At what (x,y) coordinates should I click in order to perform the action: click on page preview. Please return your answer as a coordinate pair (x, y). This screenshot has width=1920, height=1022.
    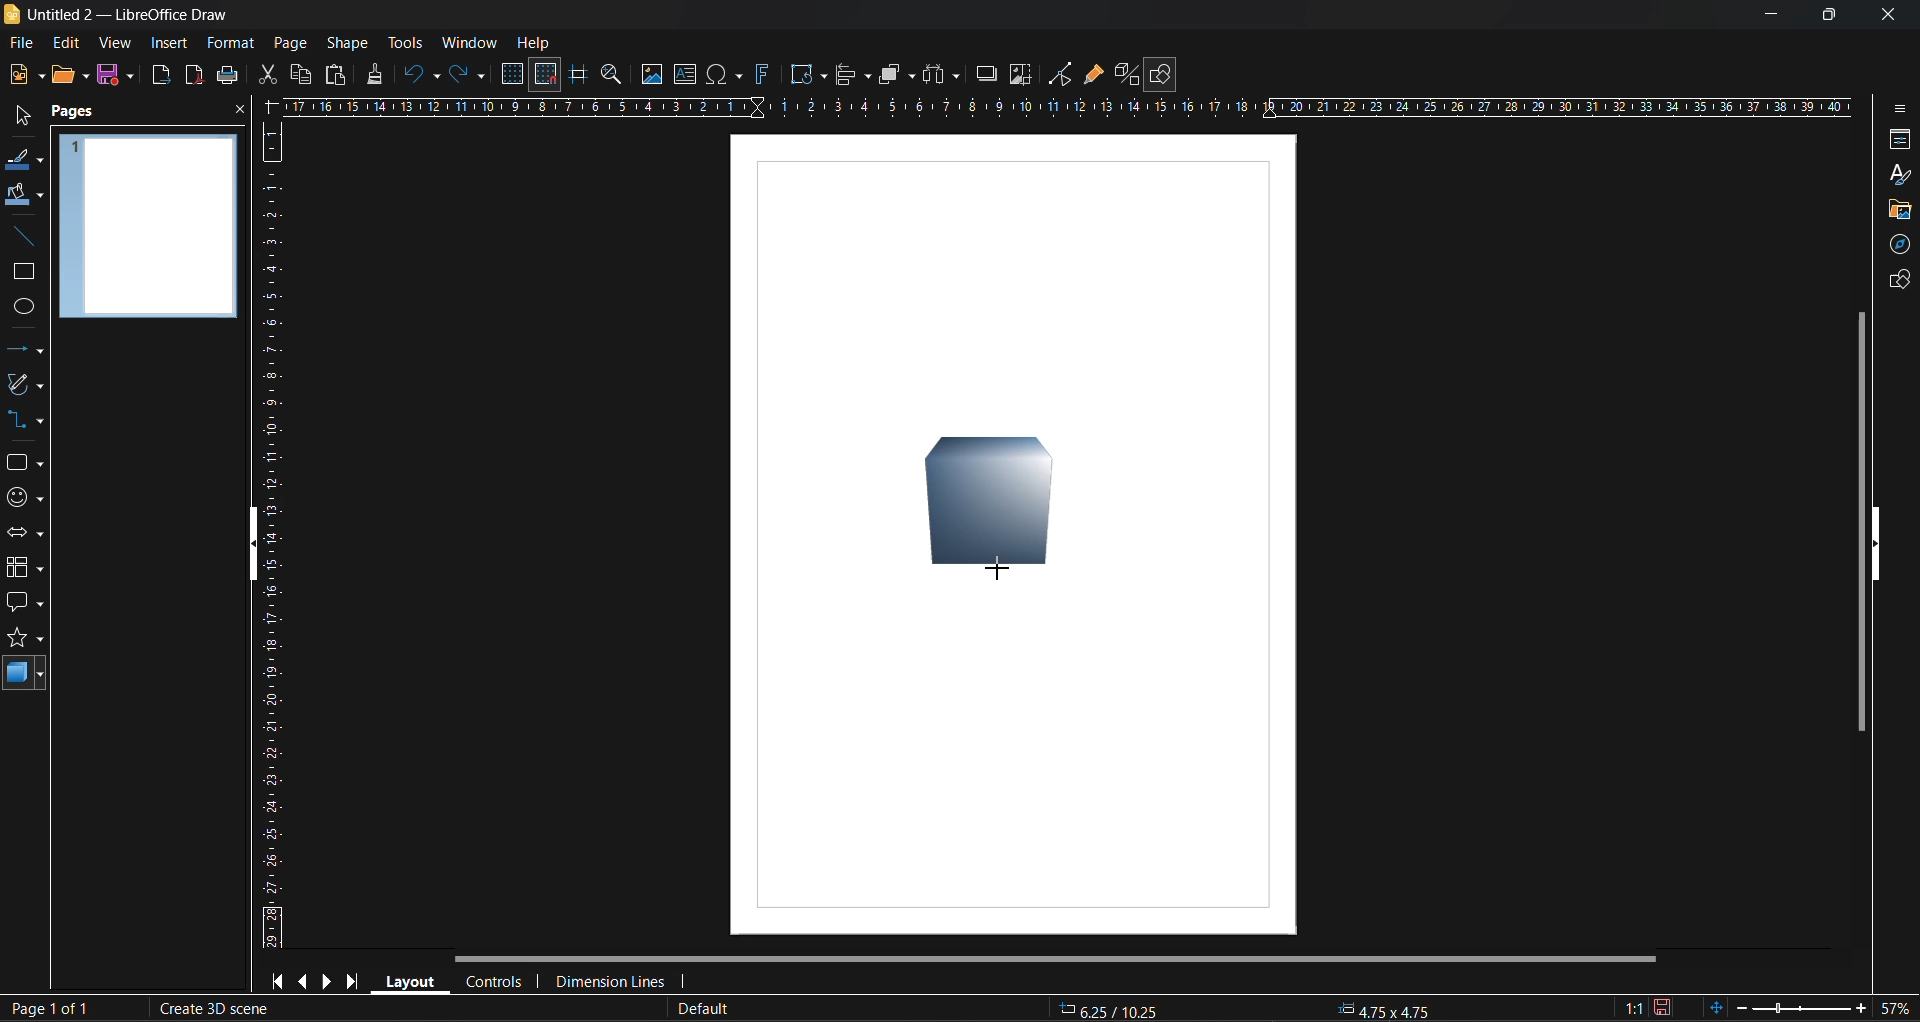
    Looking at the image, I should click on (153, 229).